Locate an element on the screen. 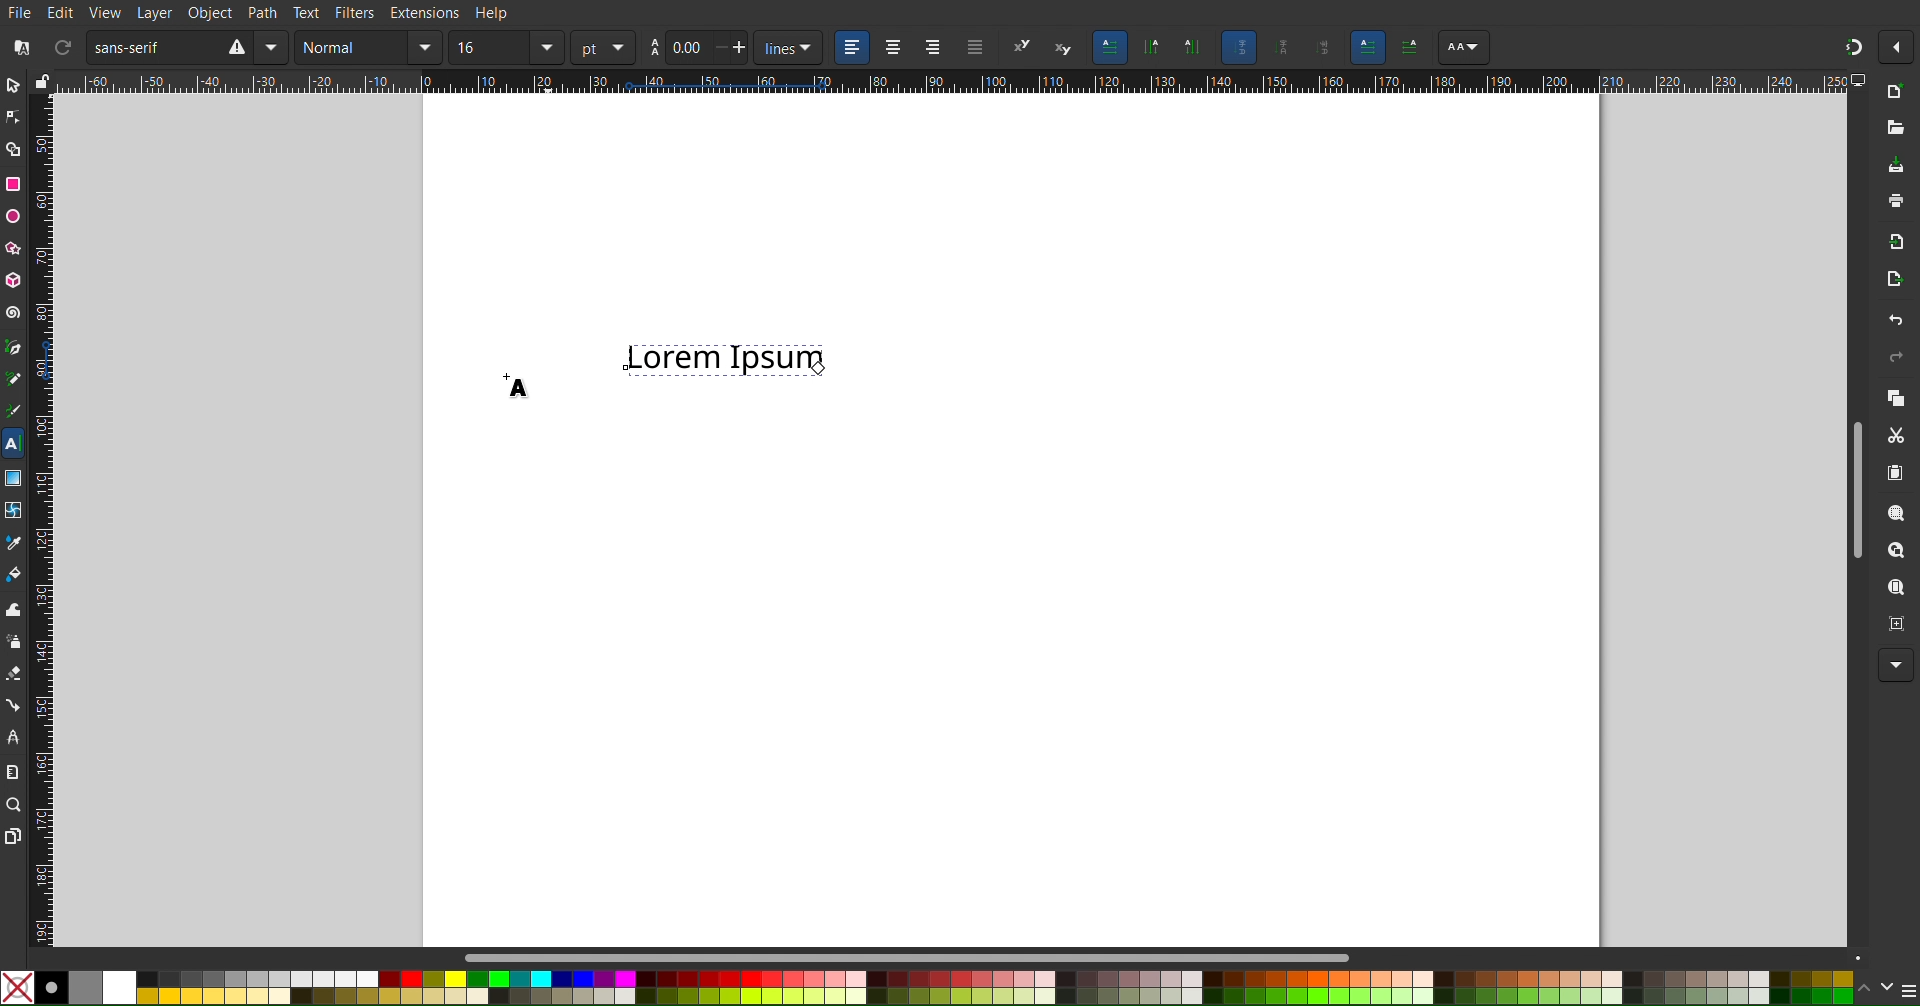 This screenshot has height=1006, width=1920. normal is located at coordinates (352, 47).